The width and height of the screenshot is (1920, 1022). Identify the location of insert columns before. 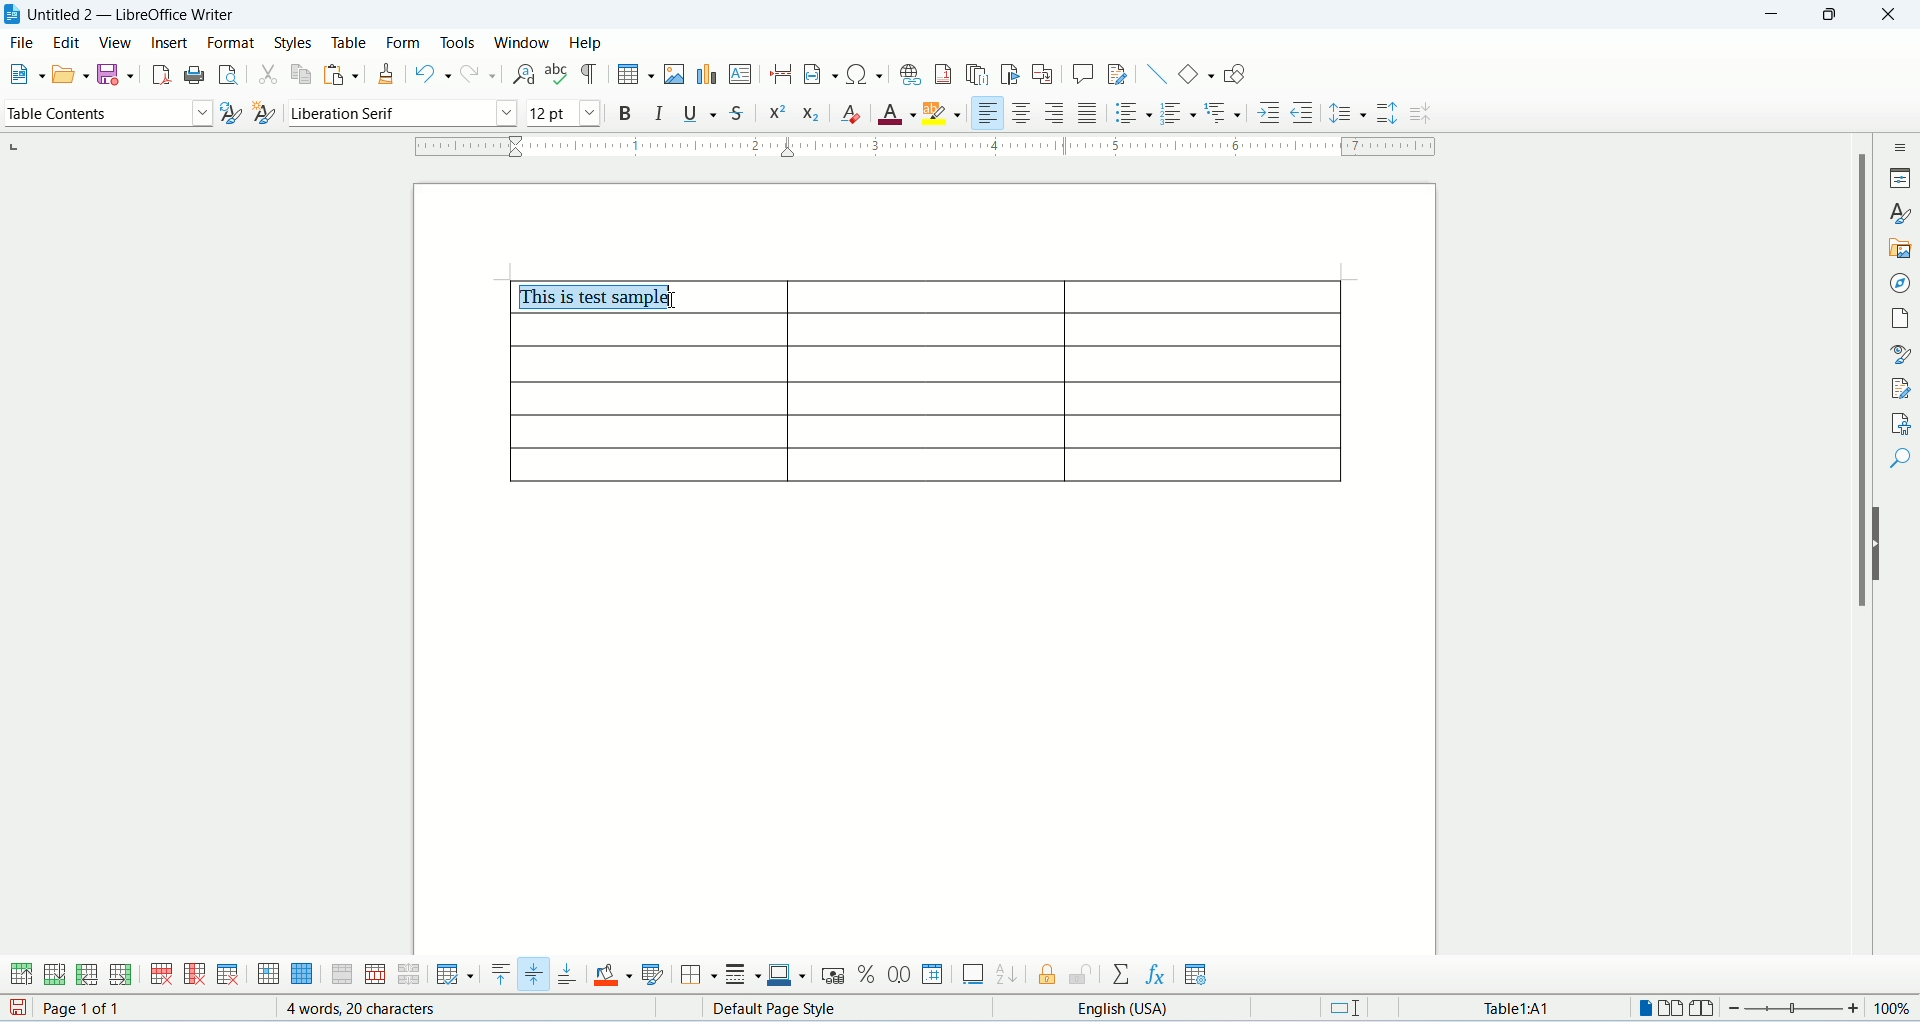
(86, 976).